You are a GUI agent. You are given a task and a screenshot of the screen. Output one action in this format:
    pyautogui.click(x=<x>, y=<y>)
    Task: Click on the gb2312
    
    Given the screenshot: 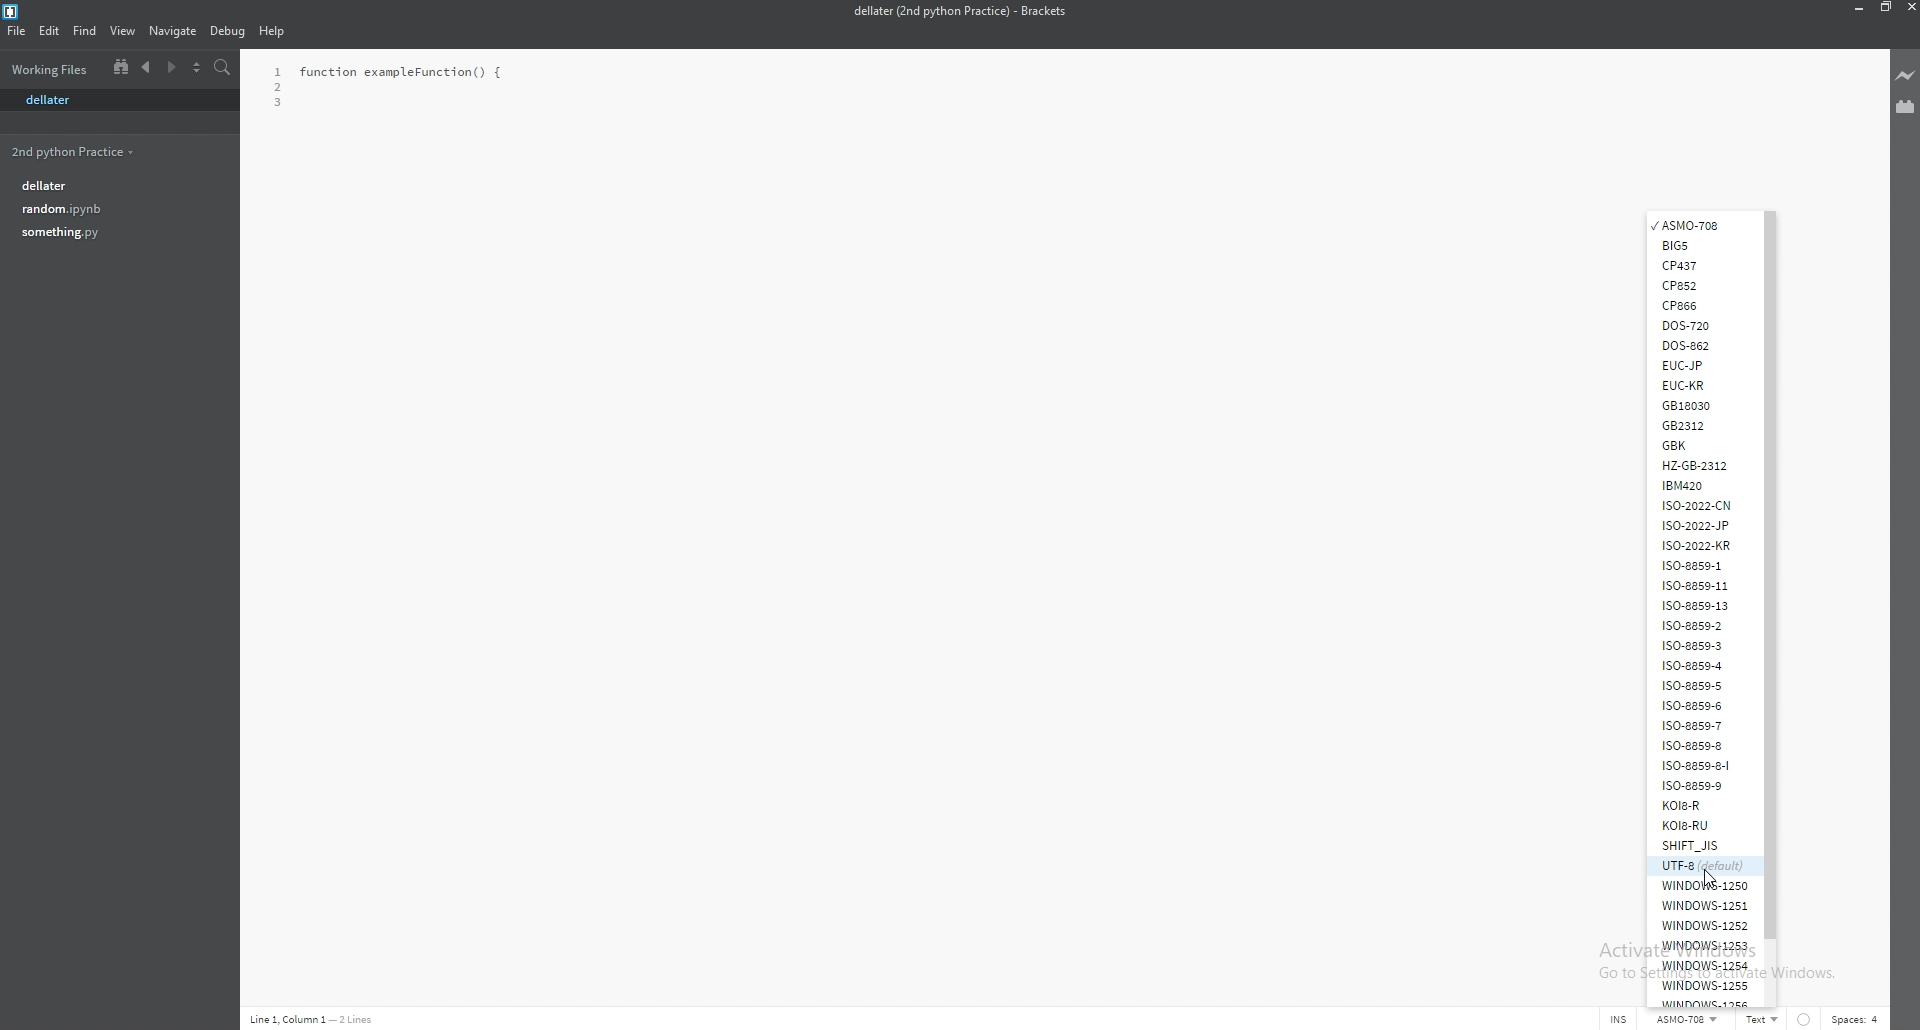 What is the action you would take?
    pyautogui.click(x=1702, y=425)
    